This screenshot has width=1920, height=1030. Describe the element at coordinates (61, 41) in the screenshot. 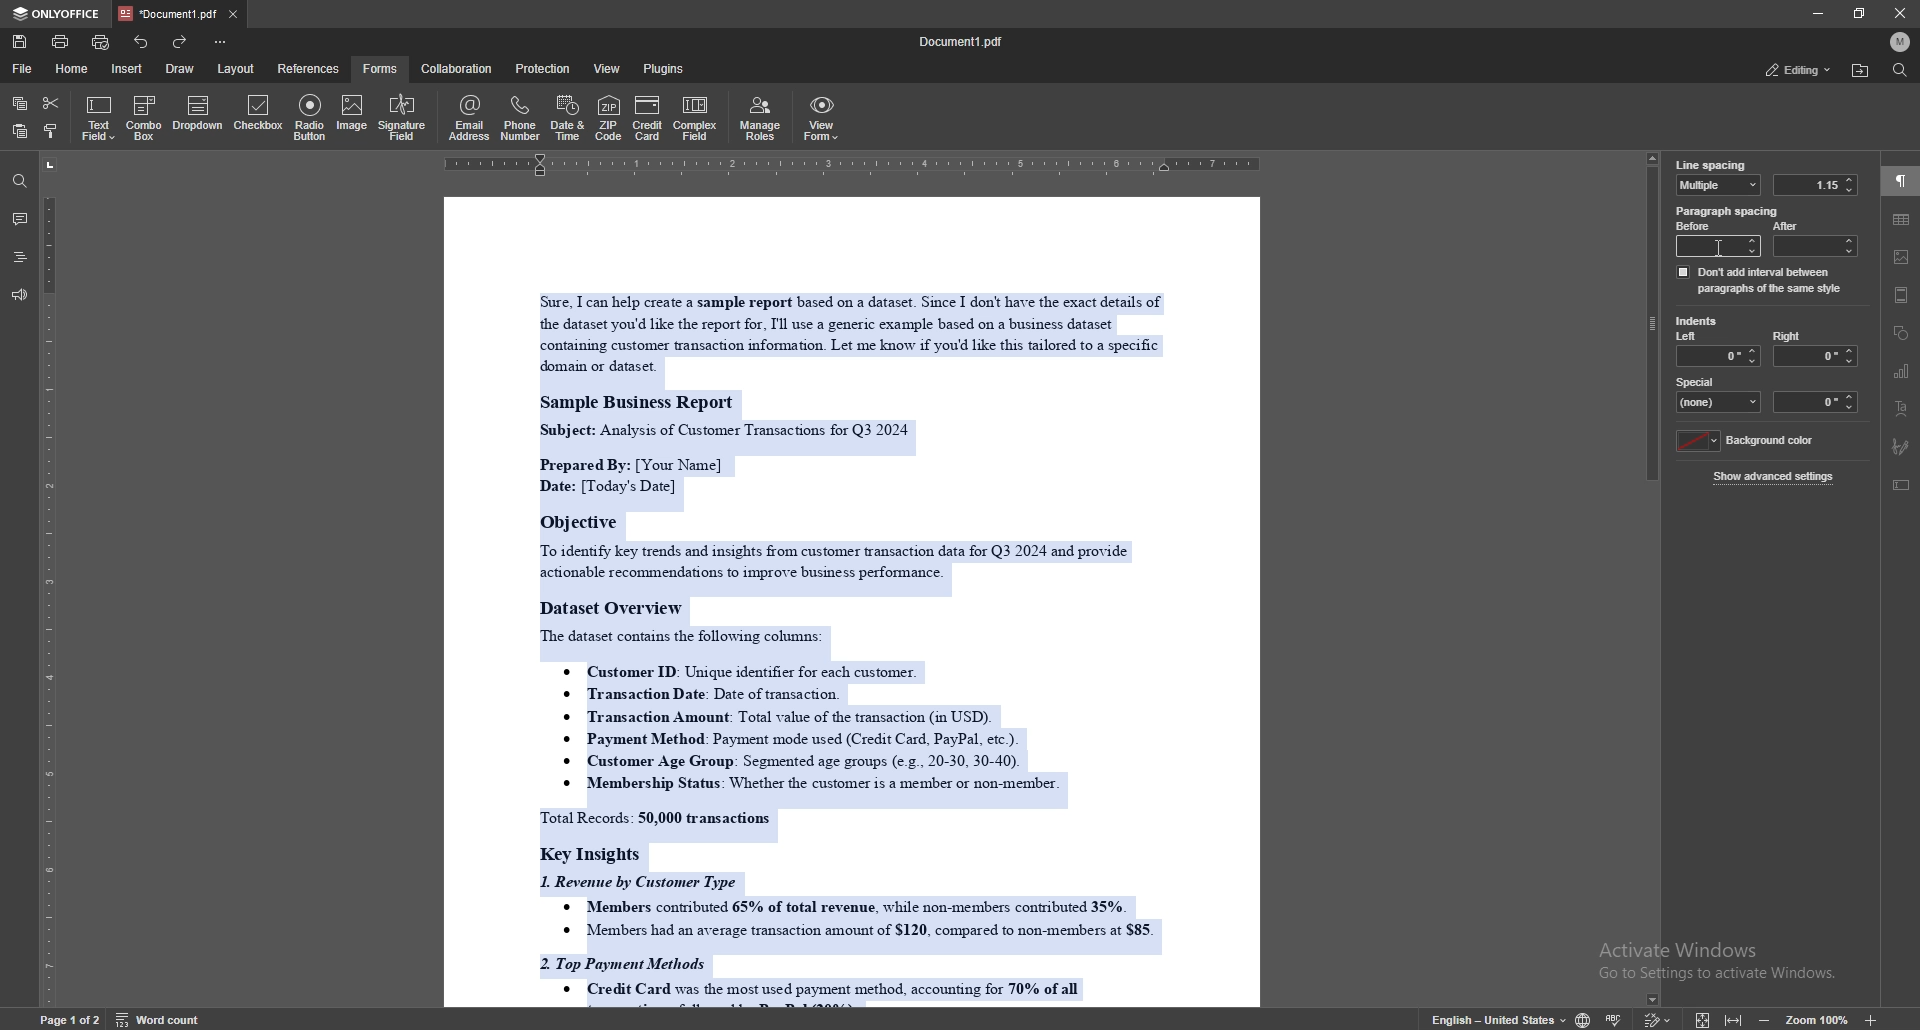

I see `print` at that location.